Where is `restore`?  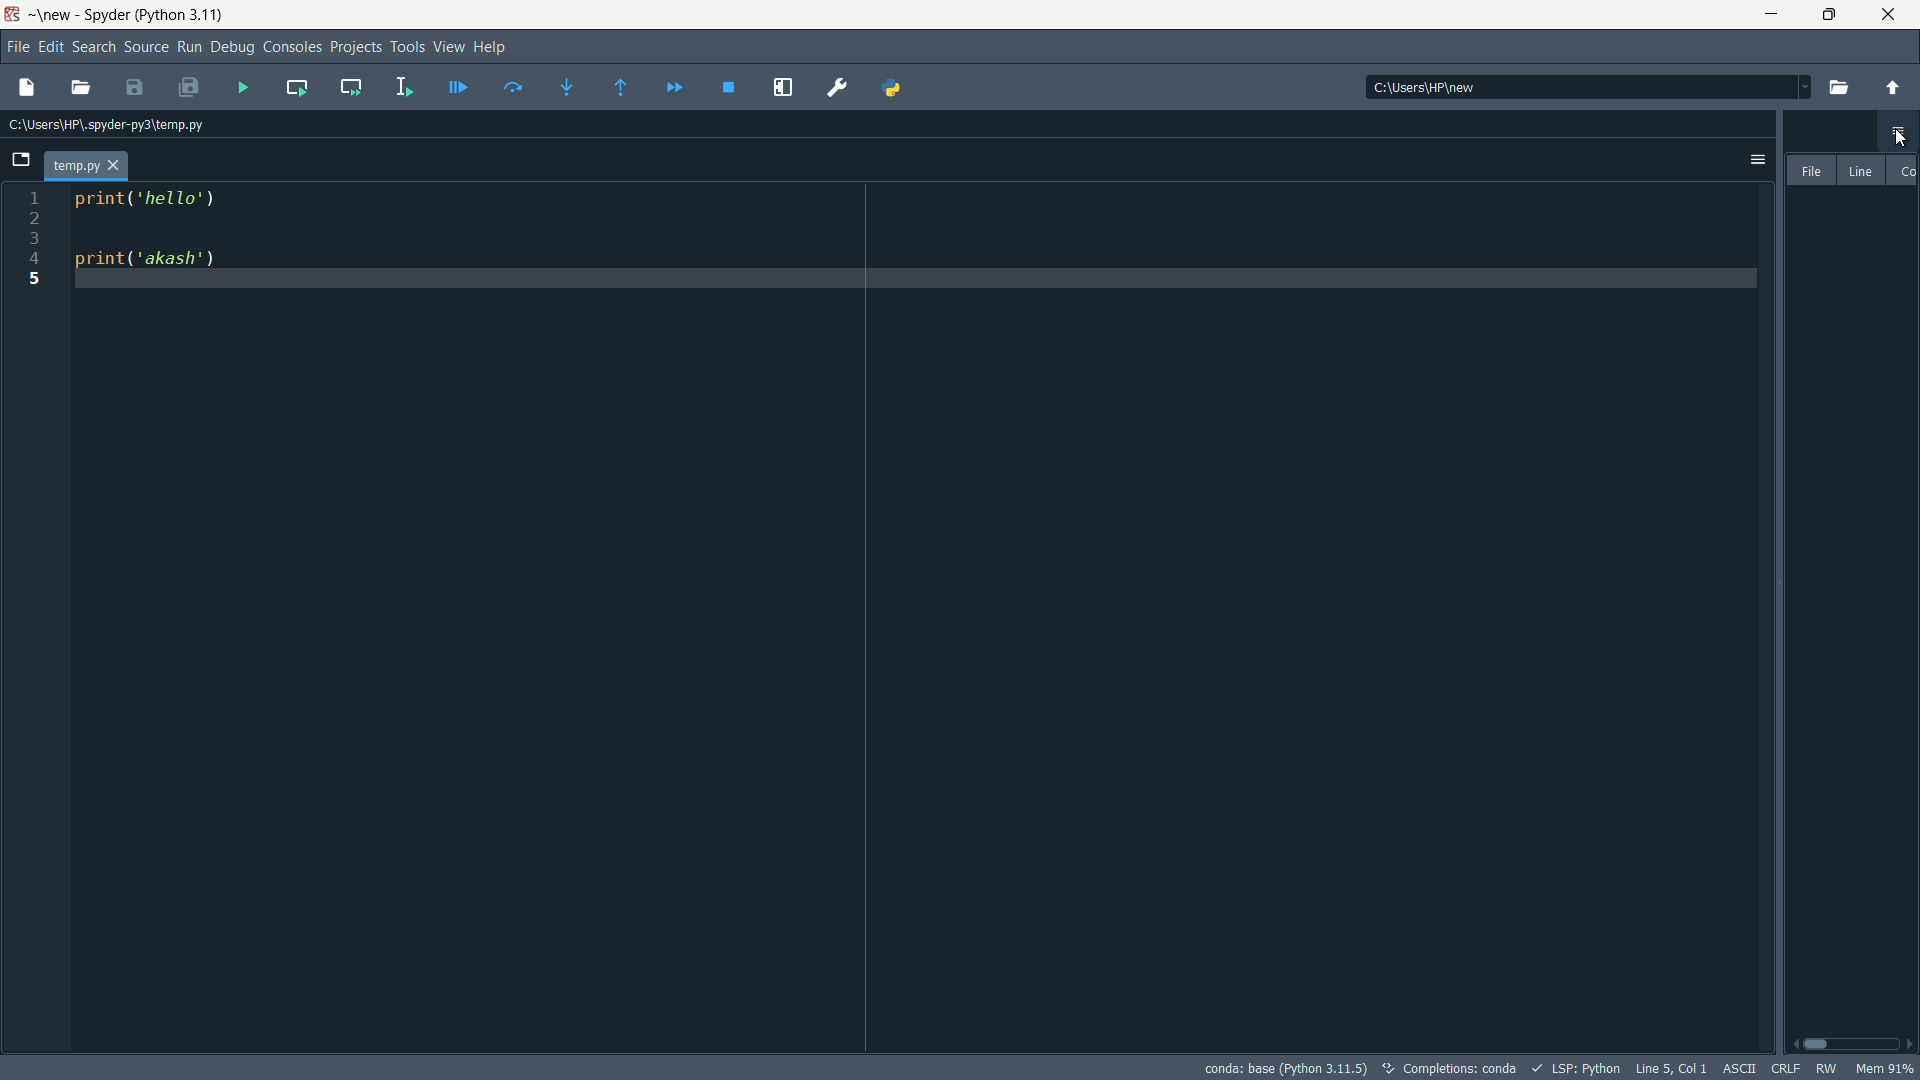 restore is located at coordinates (1829, 15).